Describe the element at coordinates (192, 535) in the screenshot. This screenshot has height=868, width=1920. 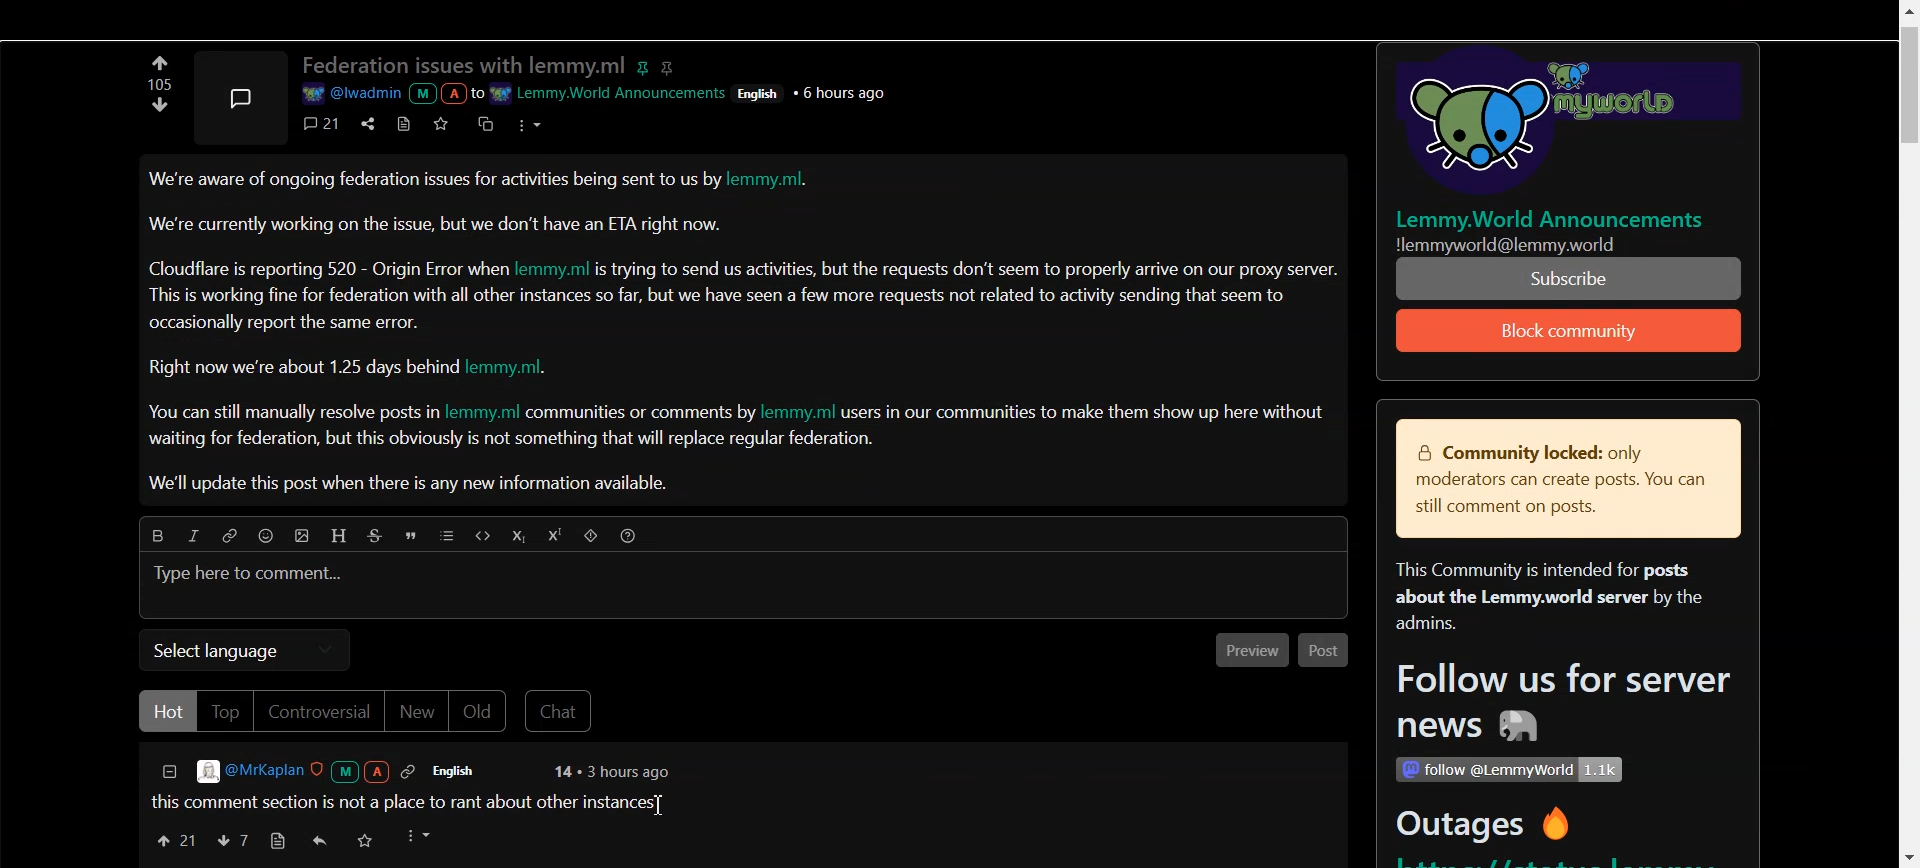
I see `Italic` at that location.